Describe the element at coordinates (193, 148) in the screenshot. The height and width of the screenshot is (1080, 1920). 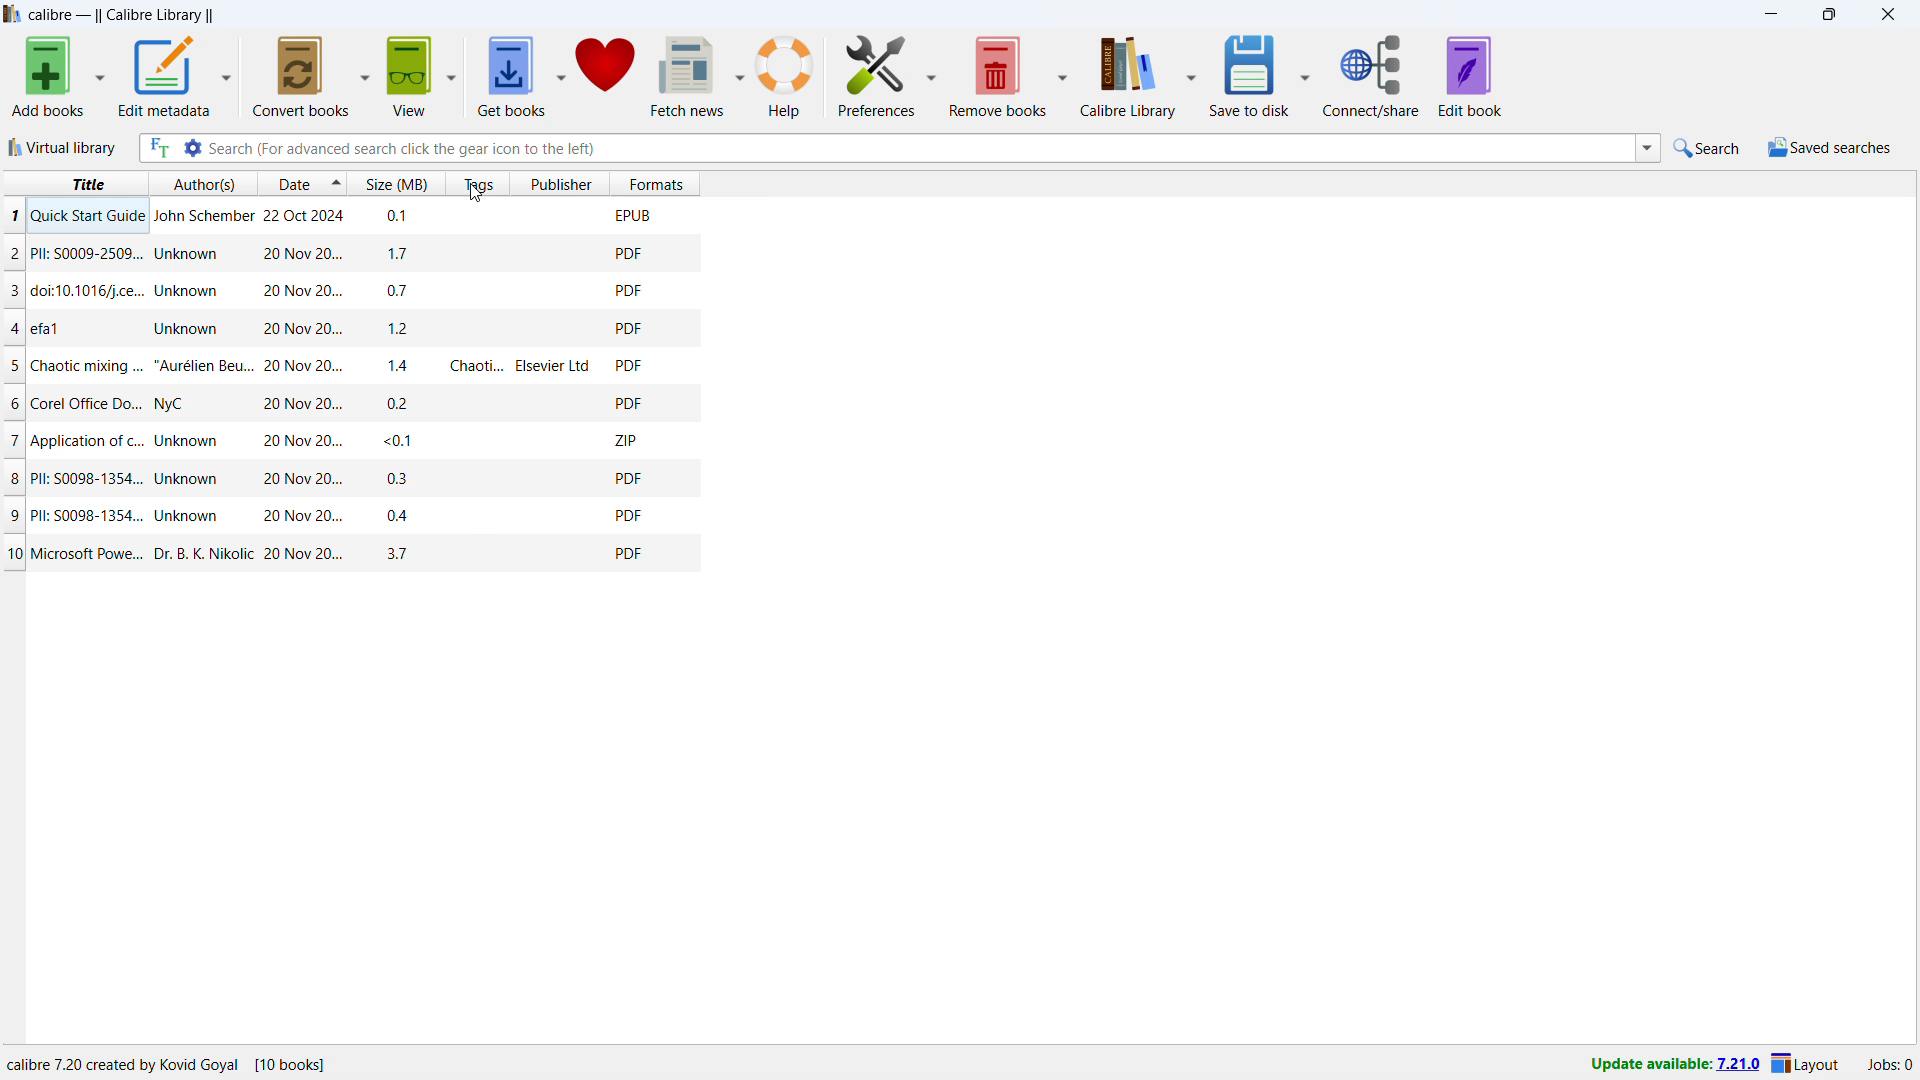
I see `advanced search` at that location.